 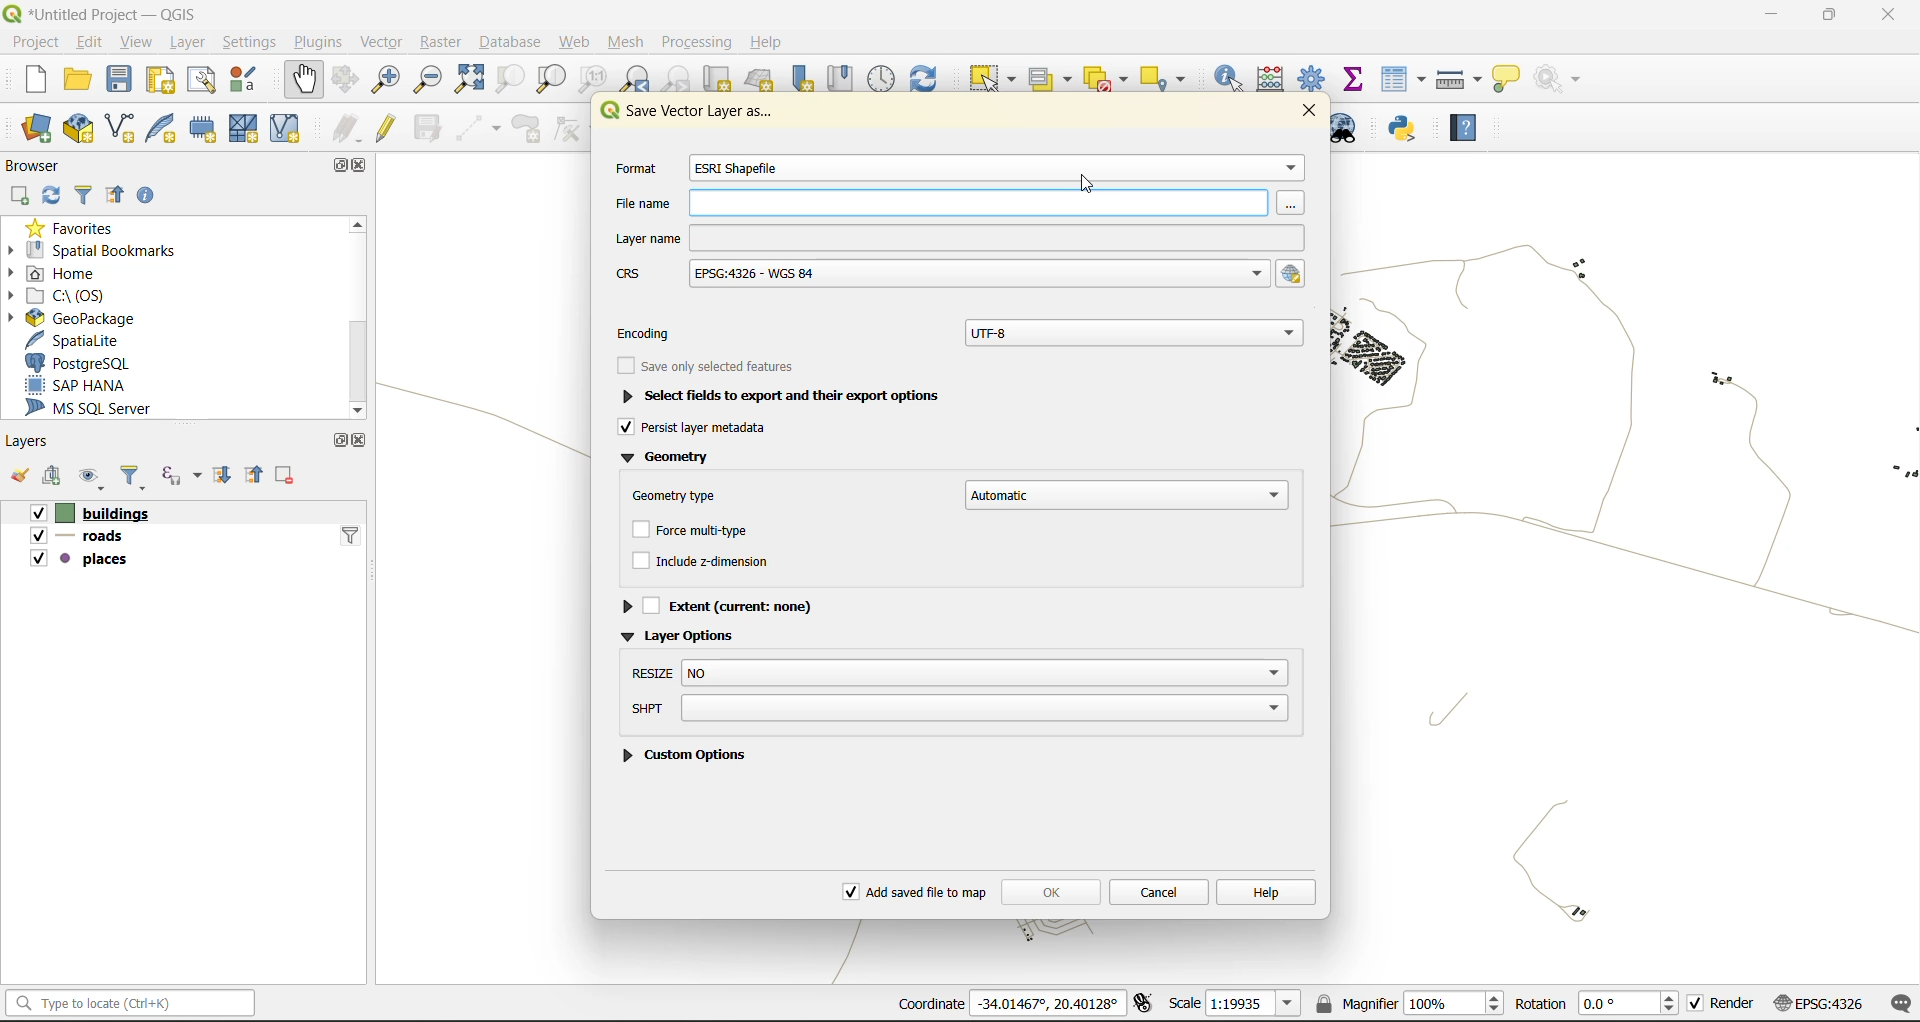 What do you see at coordinates (695, 41) in the screenshot?
I see `processing` at bounding box center [695, 41].